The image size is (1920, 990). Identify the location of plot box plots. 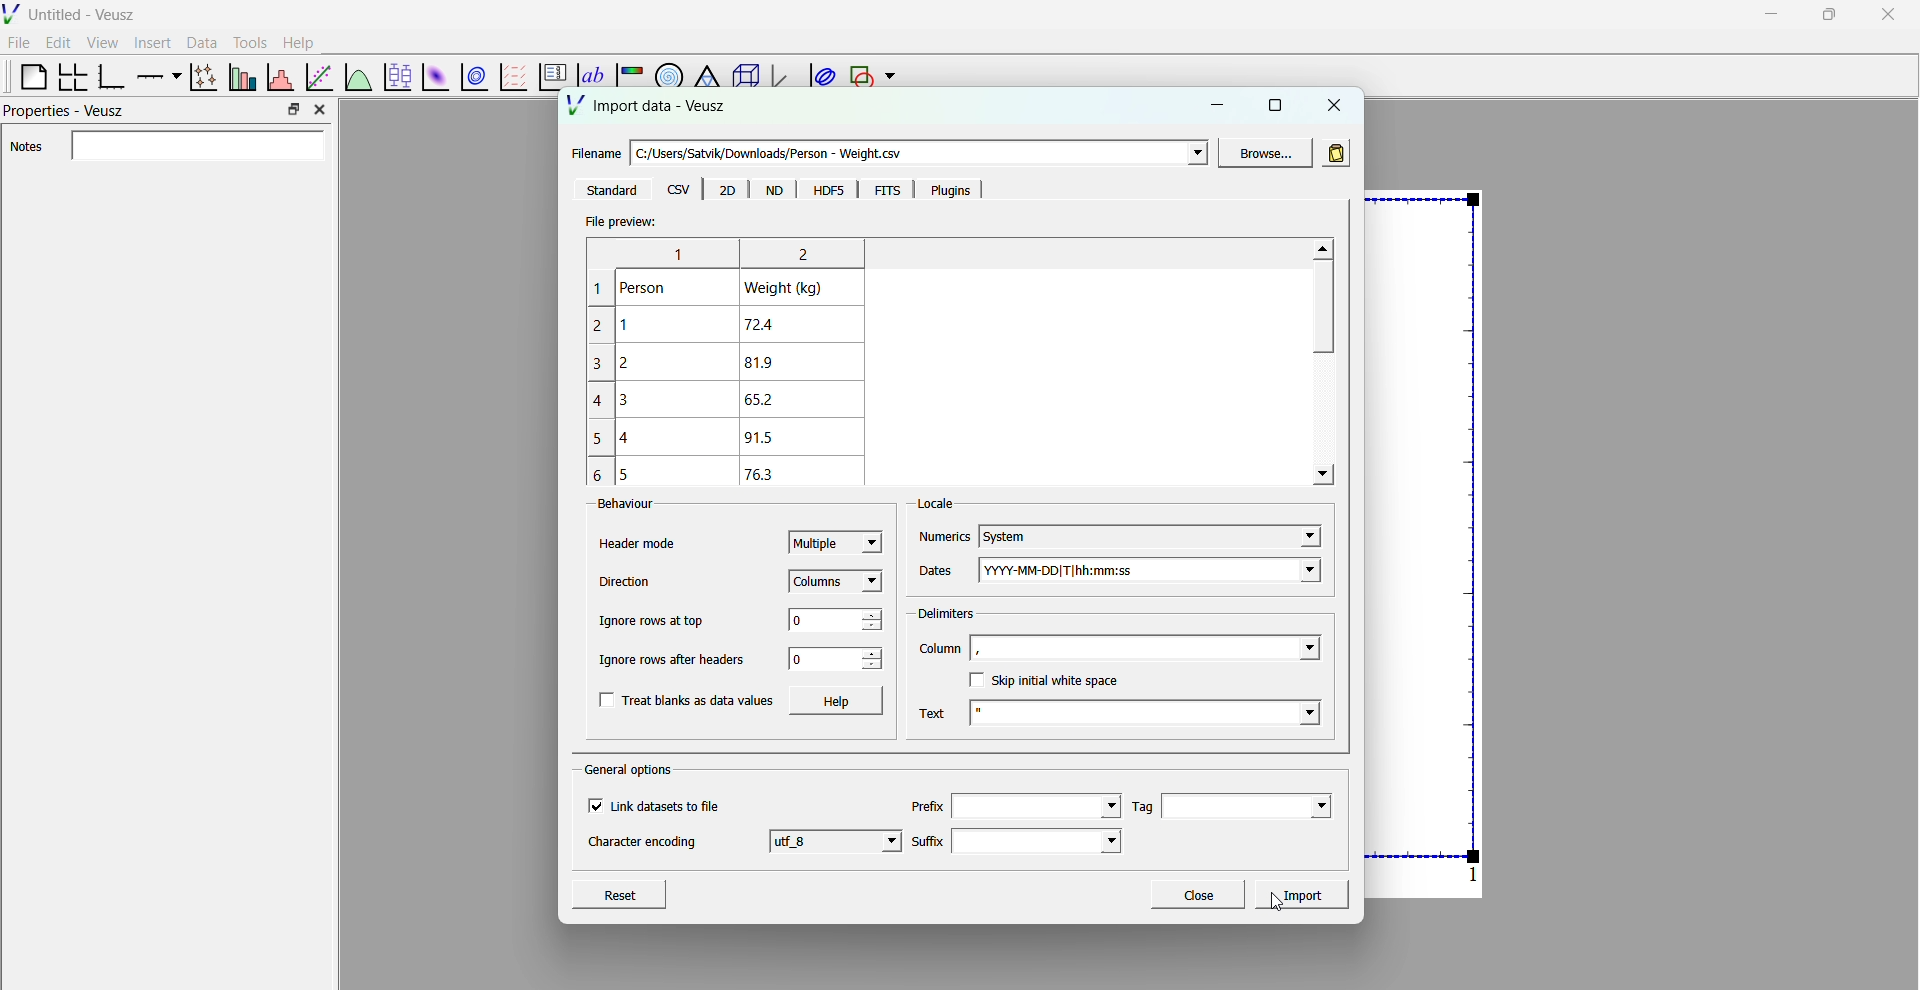
(396, 77).